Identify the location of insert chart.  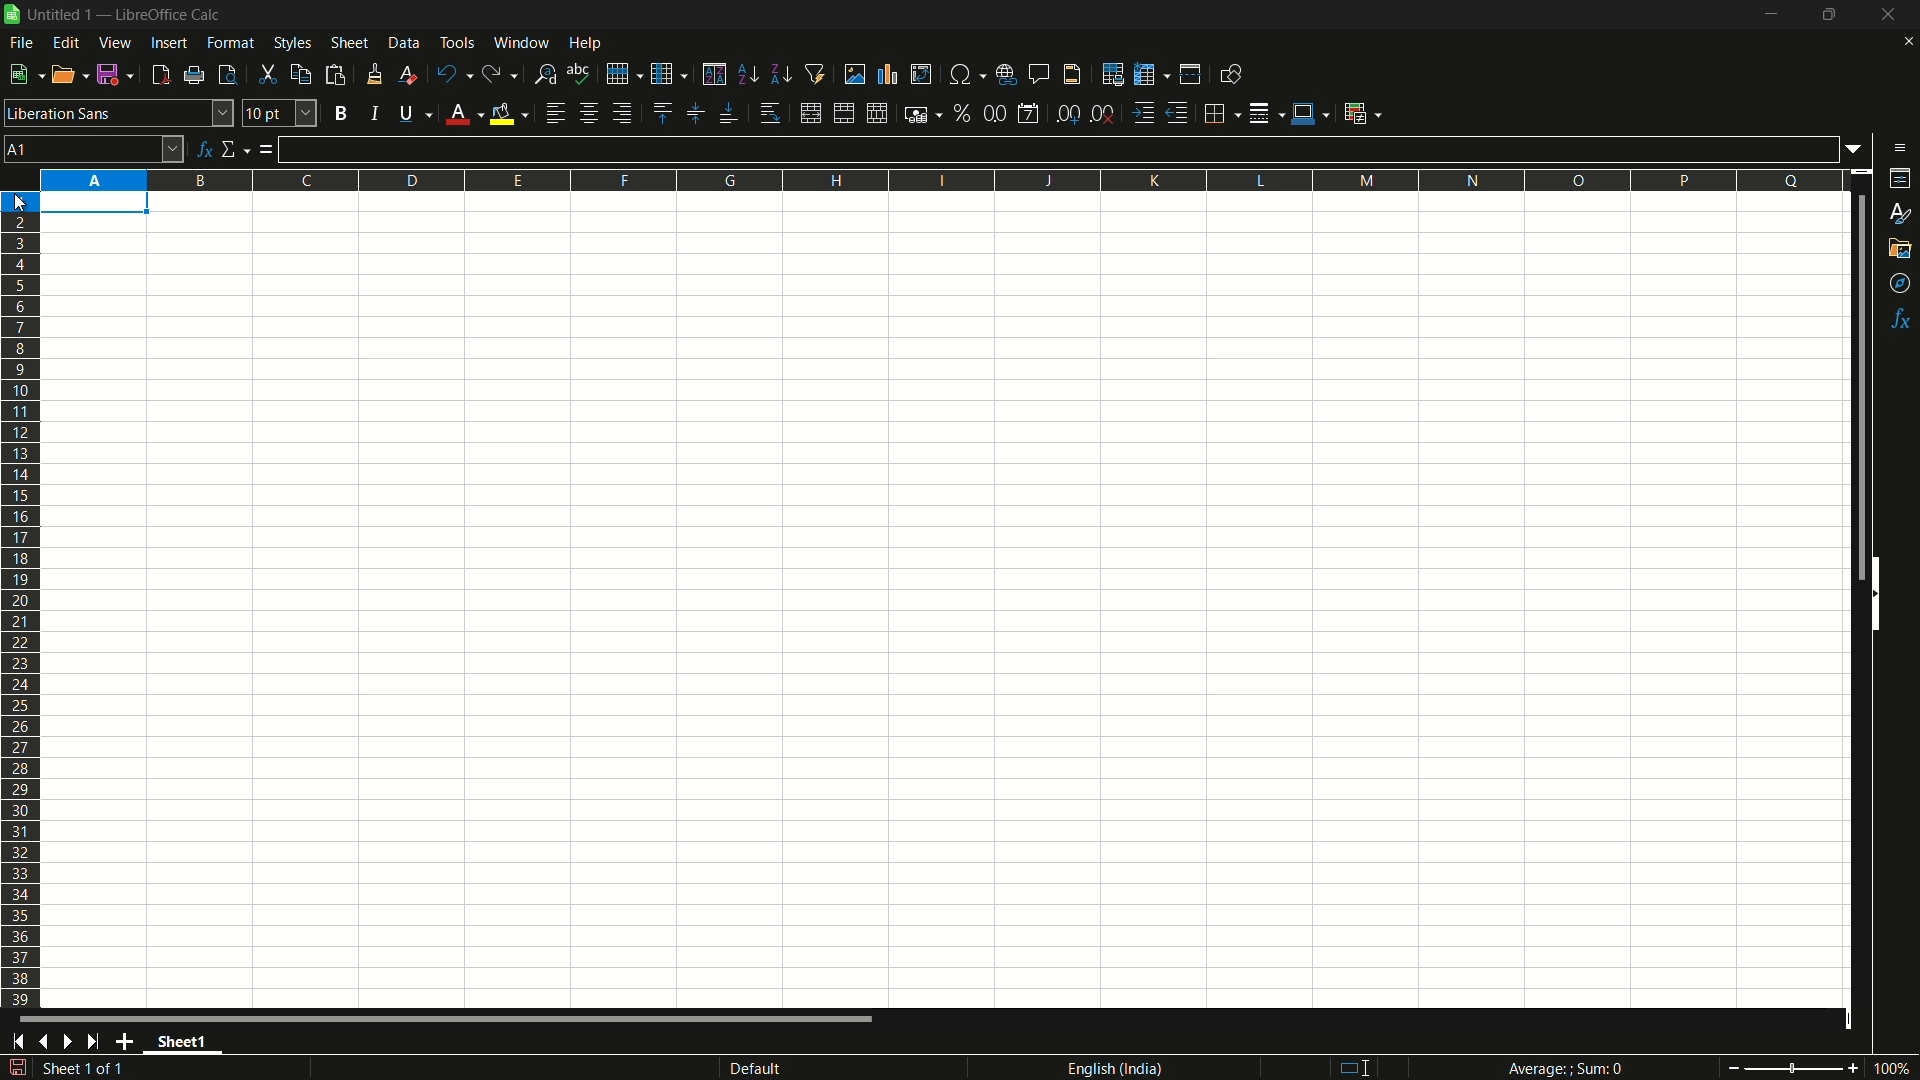
(888, 73).